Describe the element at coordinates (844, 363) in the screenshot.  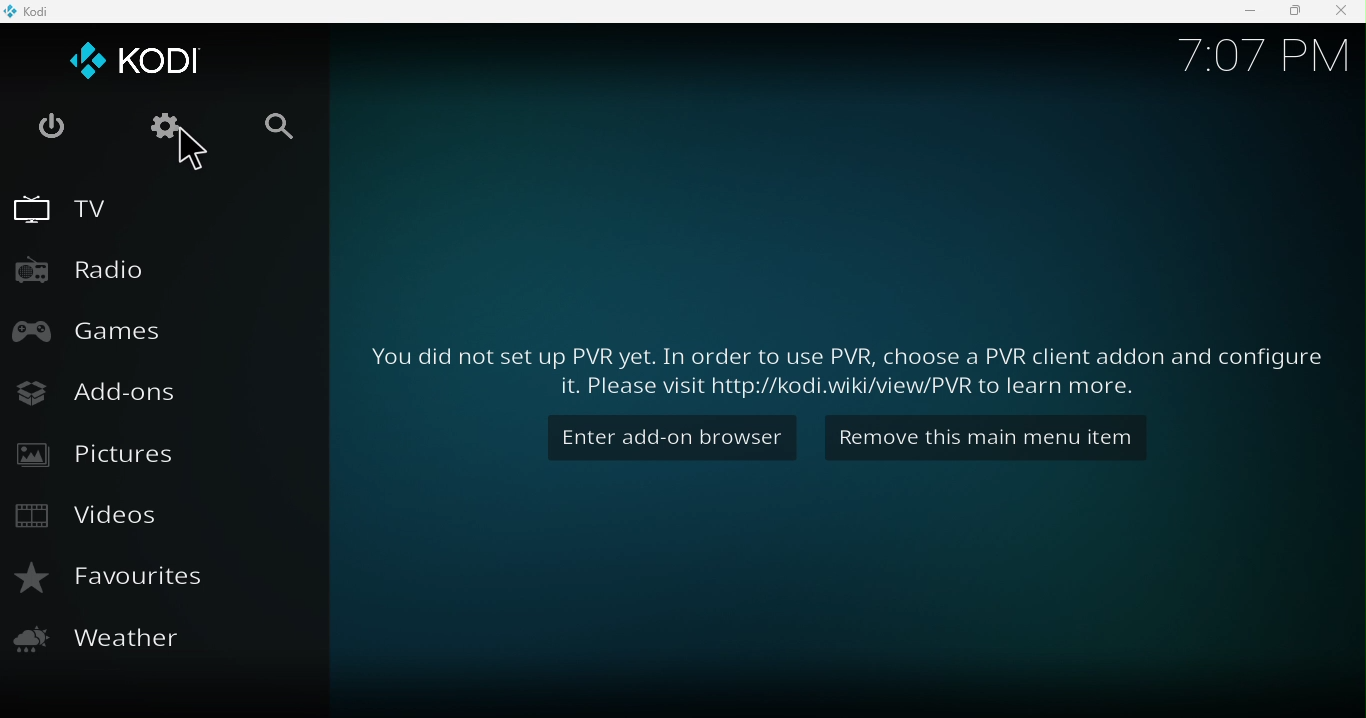
I see `You did not set up PVR yet. In order to use PVR, choose a PVR client addon and configure
it. Please visit http://kodi.wiki/view/PVR to learn more.` at that location.